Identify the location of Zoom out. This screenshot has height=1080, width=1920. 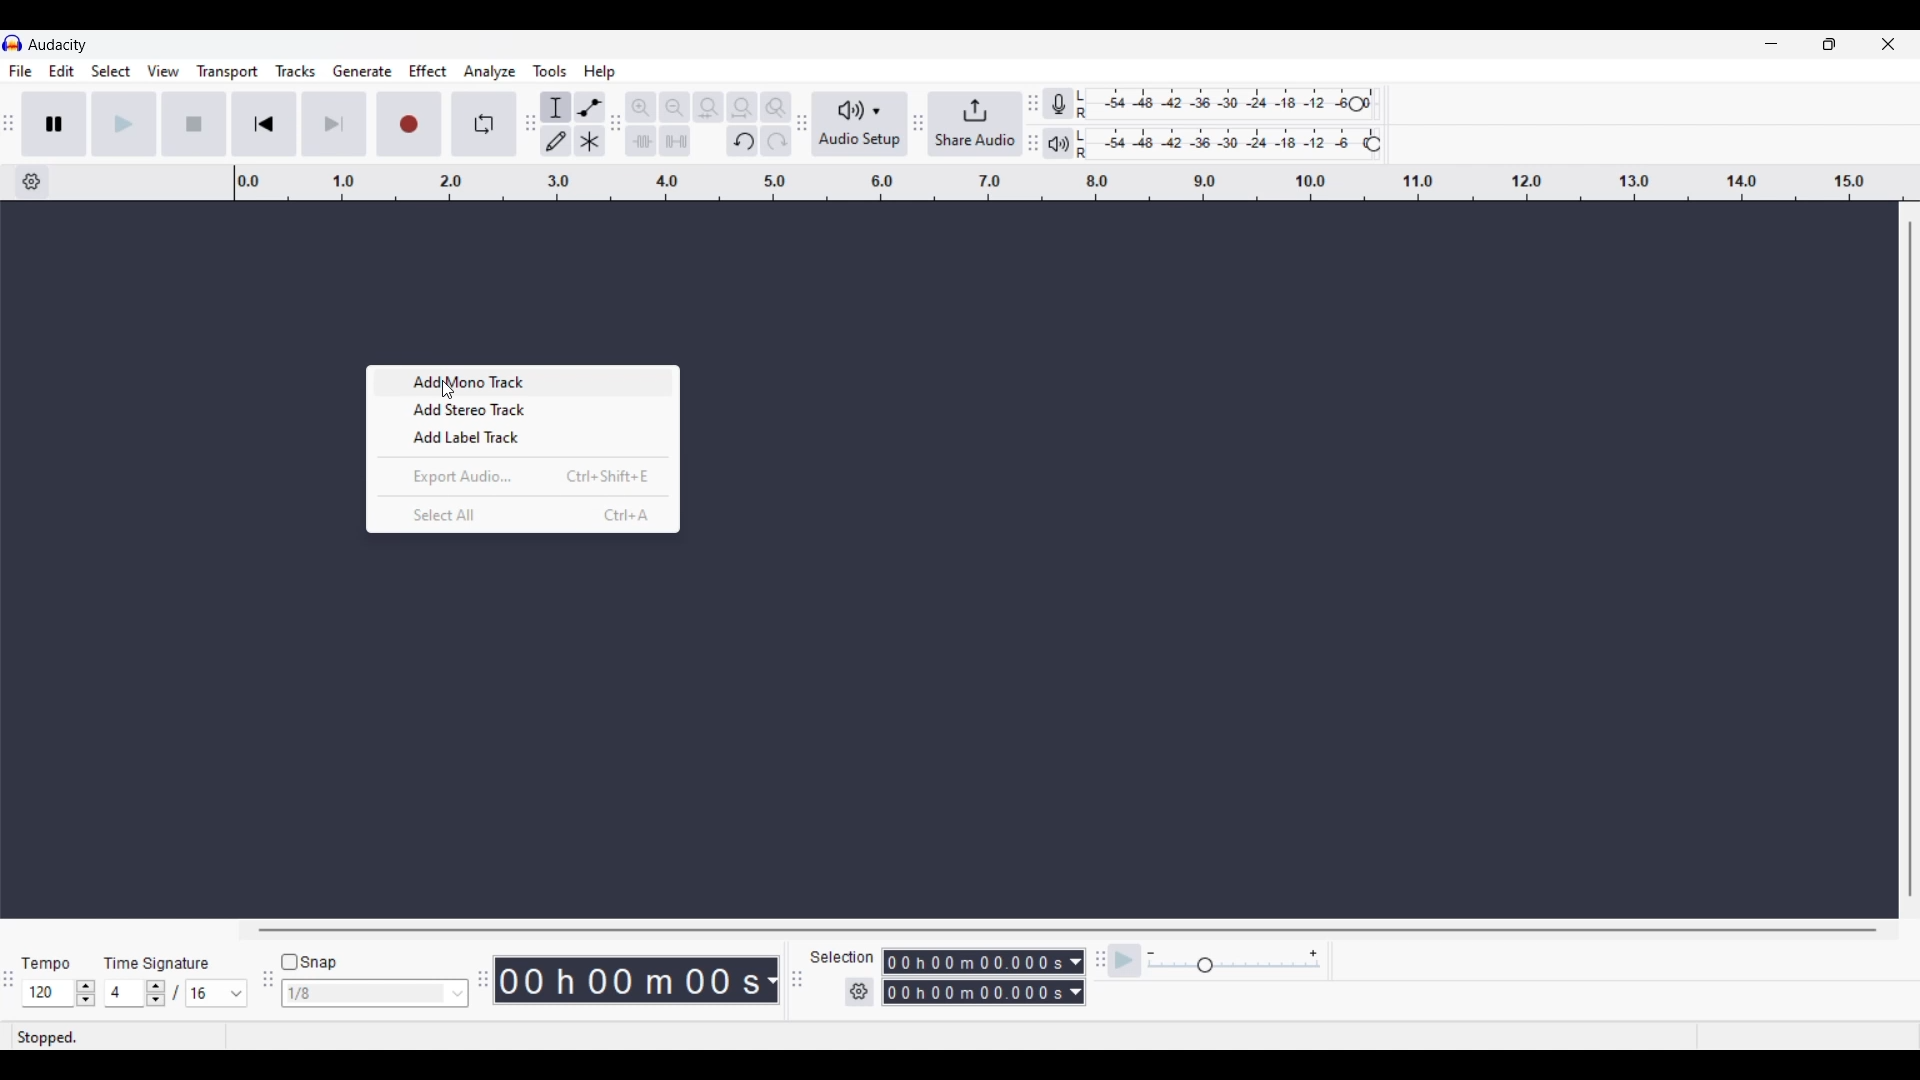
(674, 107).